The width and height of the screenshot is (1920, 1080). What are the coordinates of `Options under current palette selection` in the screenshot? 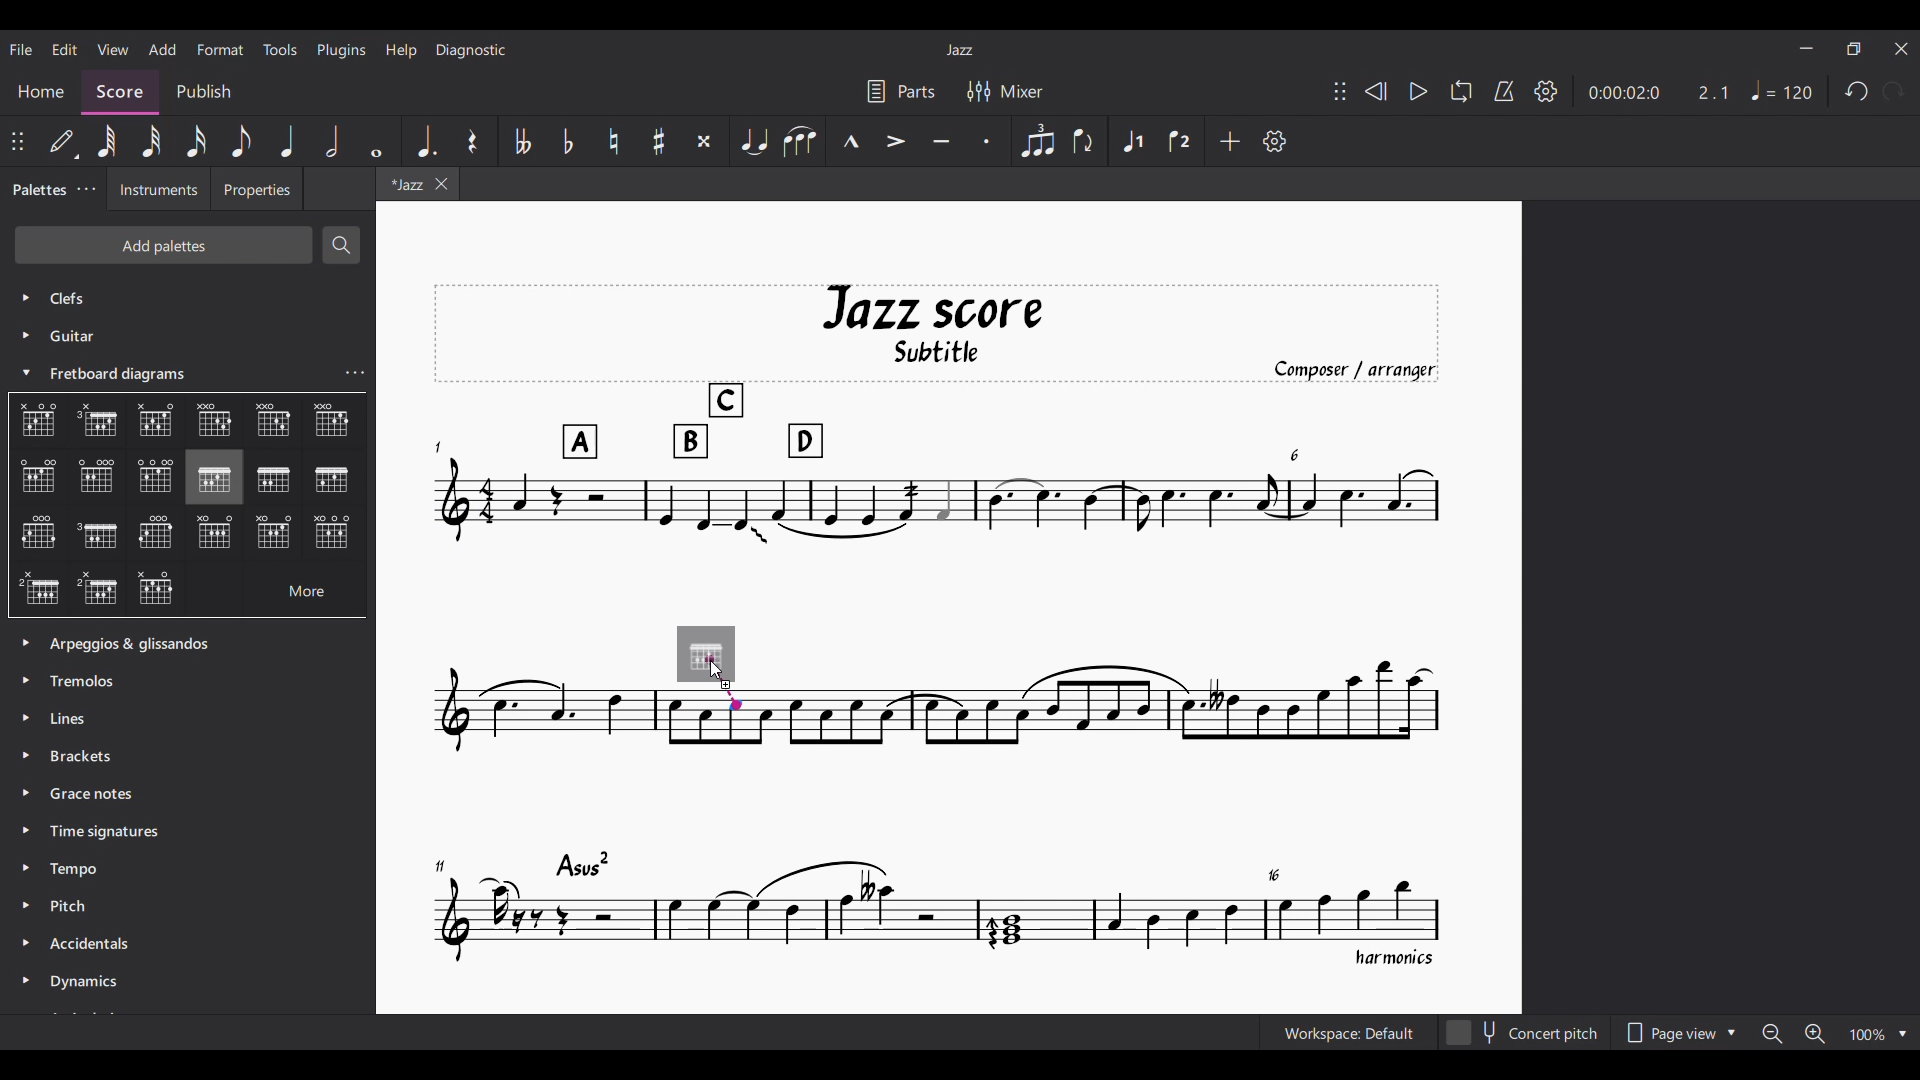 It's located at (31, 414).